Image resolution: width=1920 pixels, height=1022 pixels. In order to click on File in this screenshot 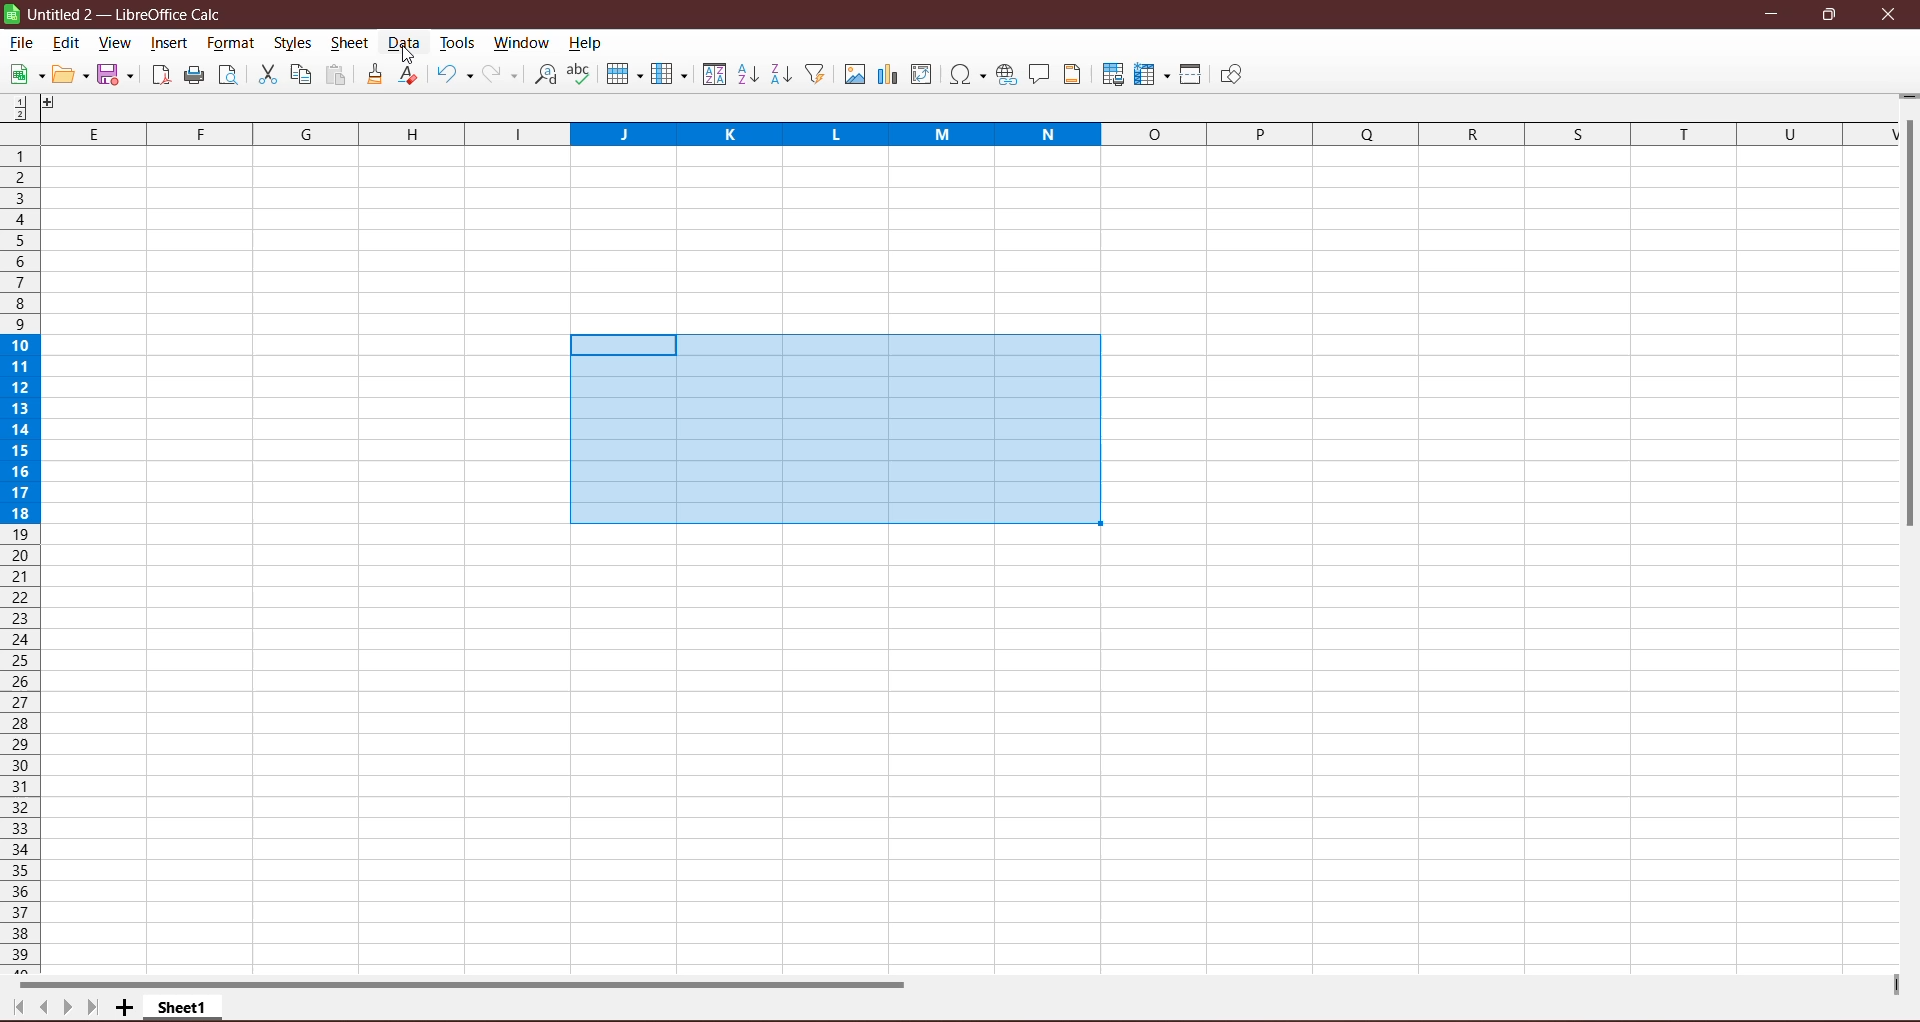, I will do `click(22, 43)`.